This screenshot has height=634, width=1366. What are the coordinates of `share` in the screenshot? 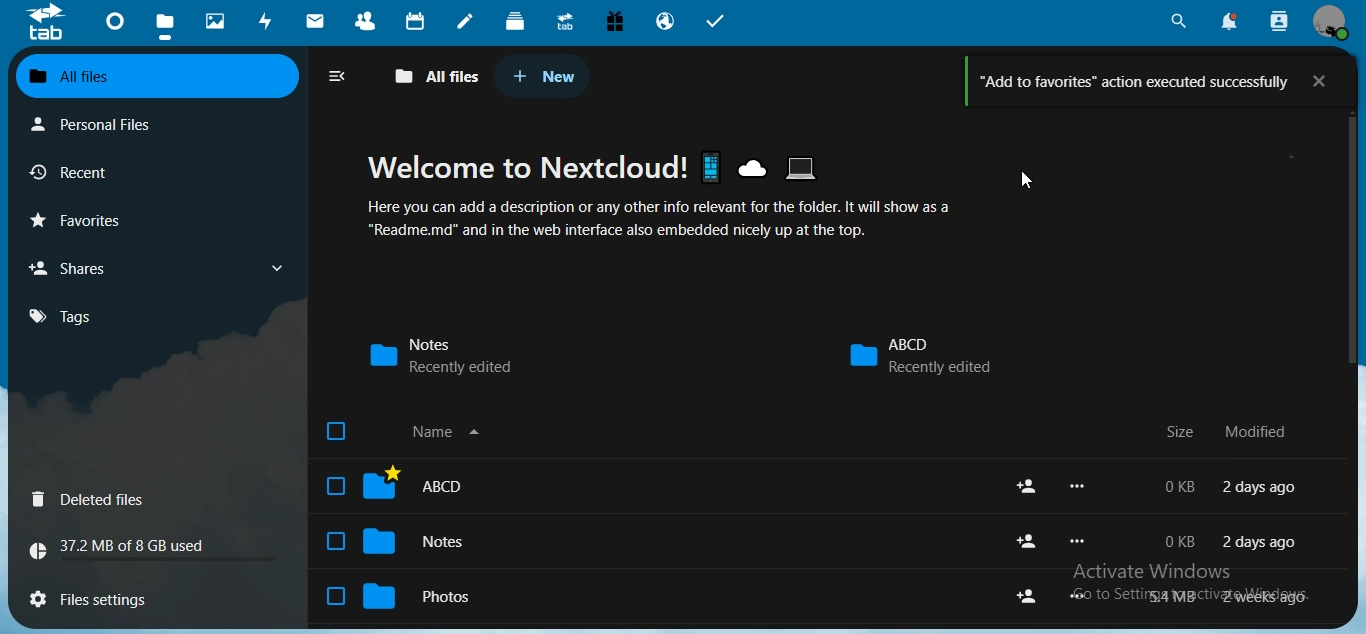 It's located at (1028, 485).